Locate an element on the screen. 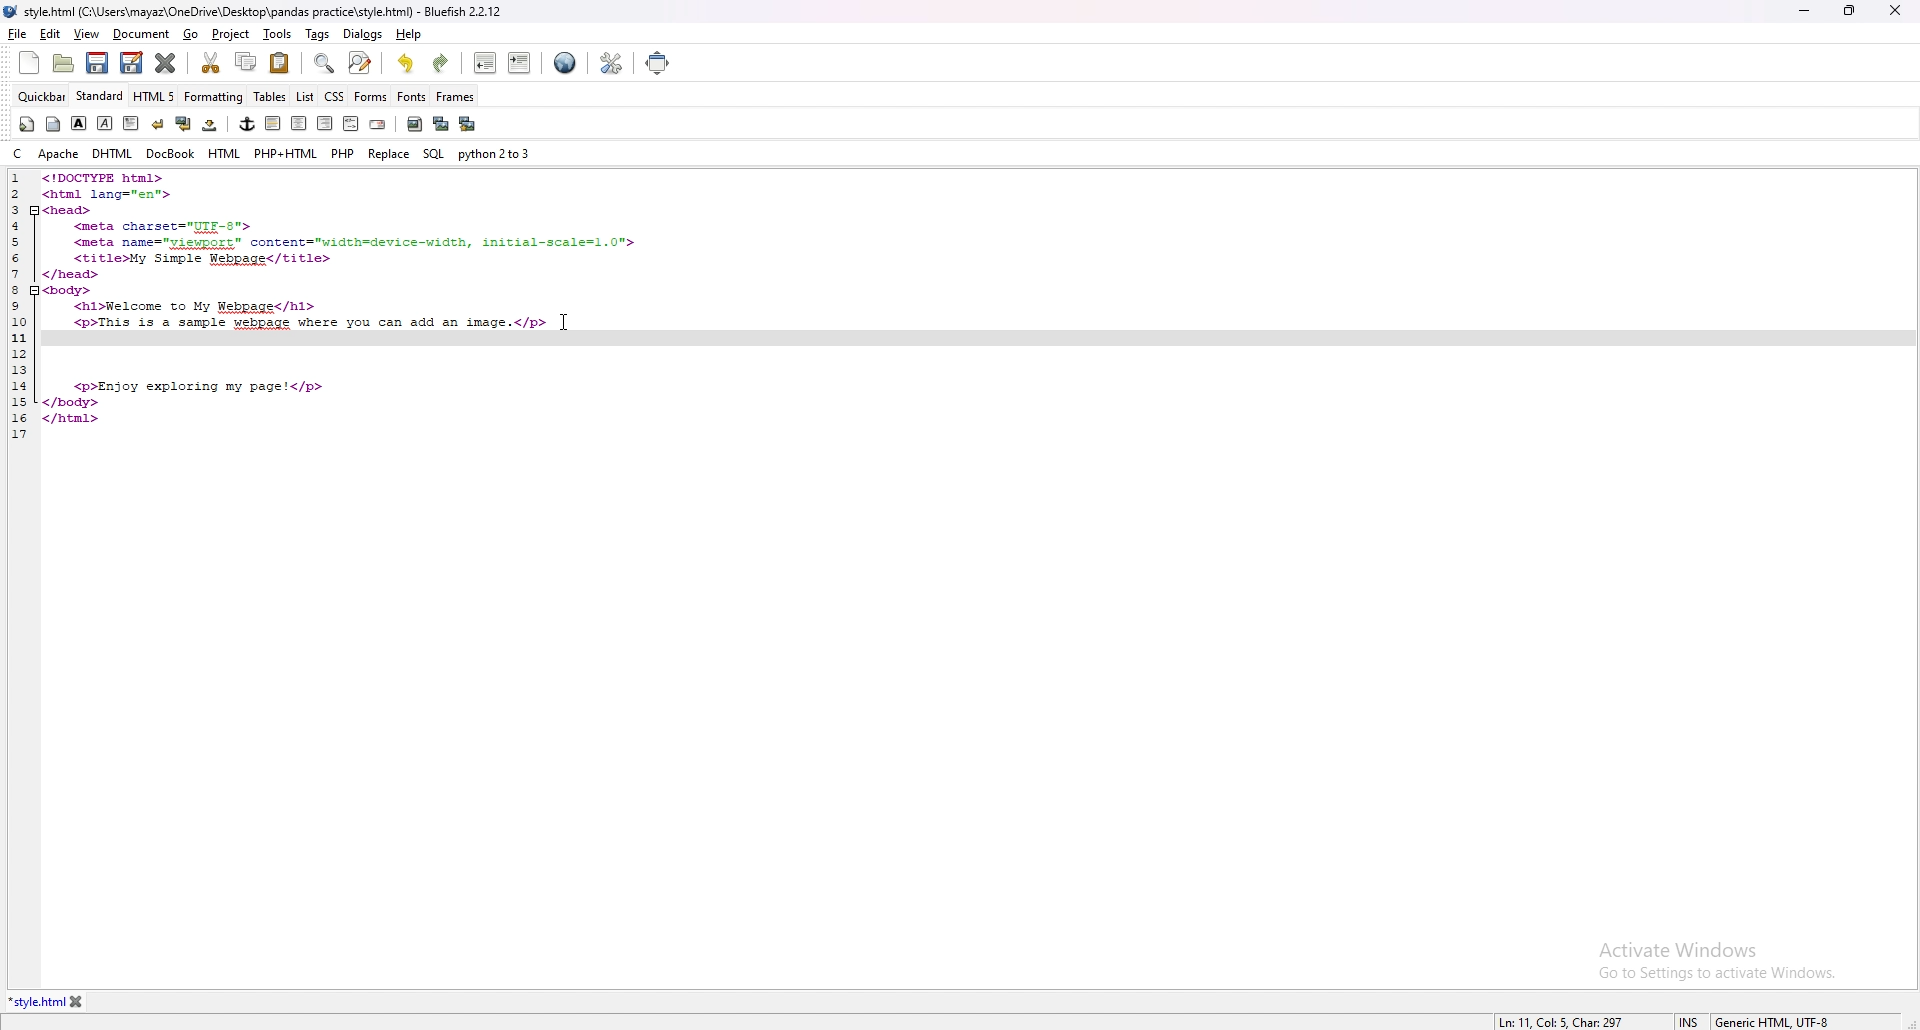 This screenshot has width=1920, height=1030. advanced find and replace is located at coordinates (361, 63).